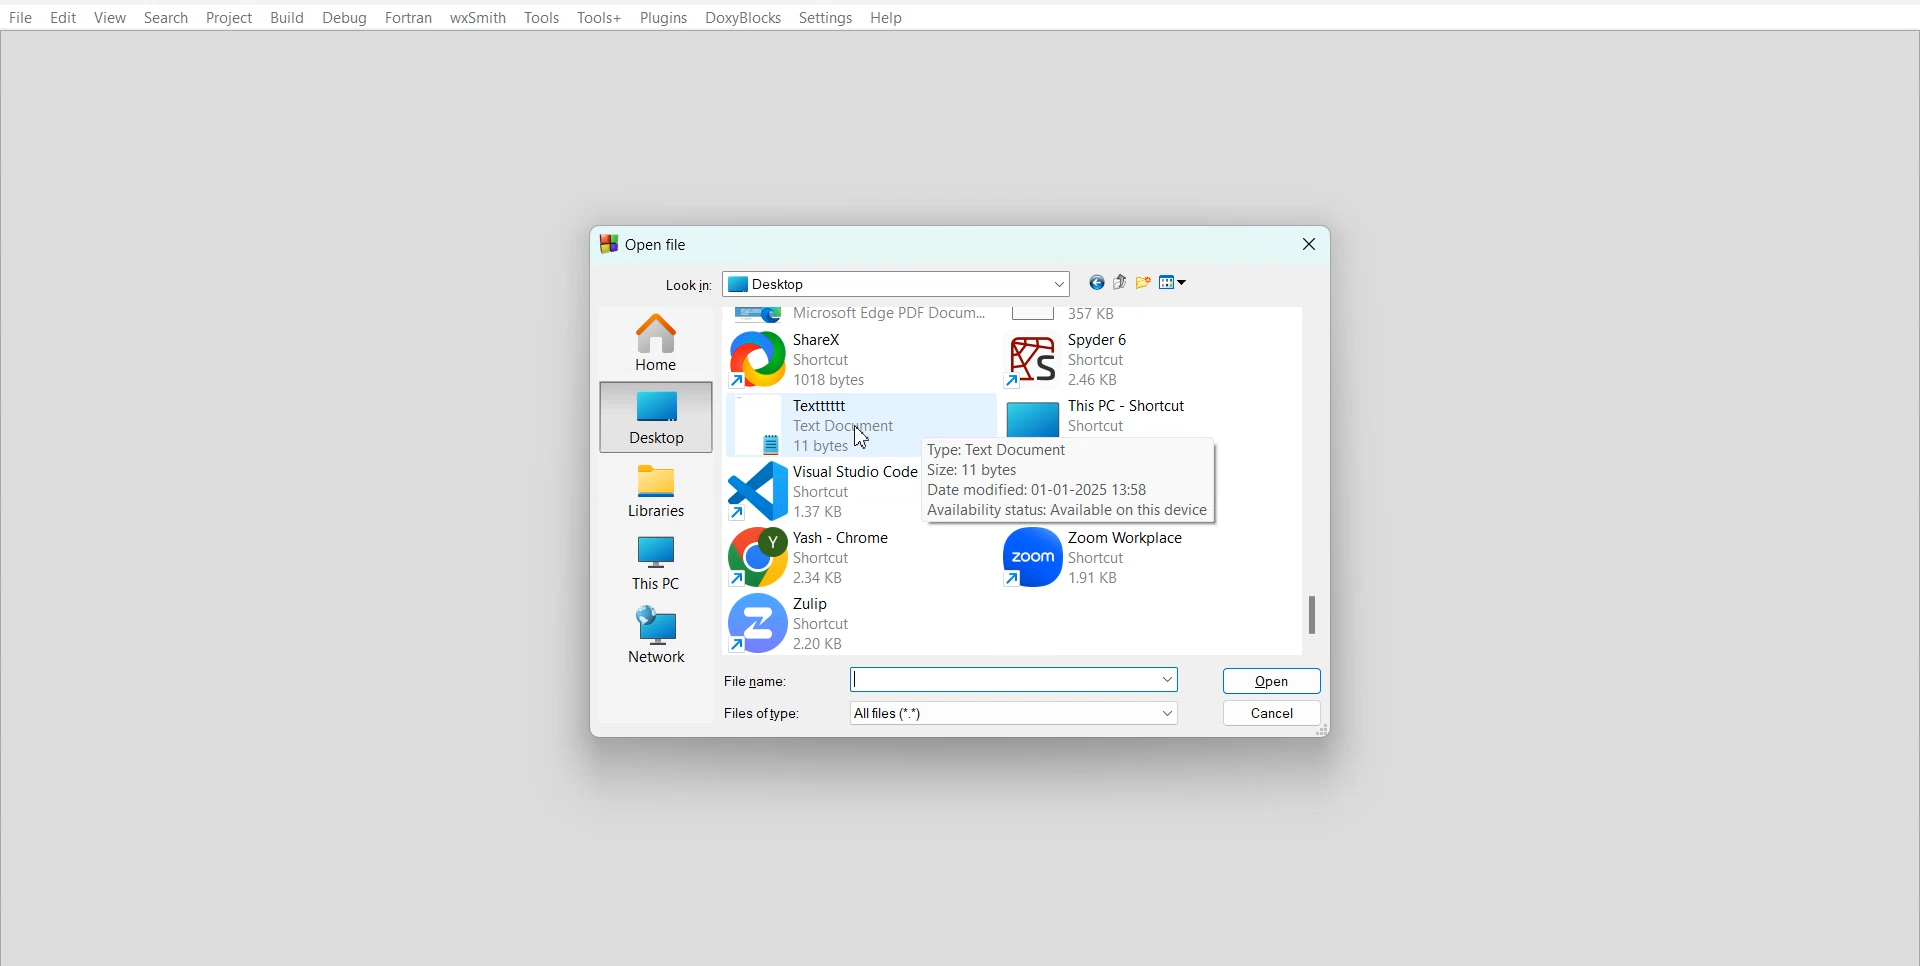 Image resolution: width=1920 pixels, height=966 pixels. I want to click on Zulip, so click(863, 623).